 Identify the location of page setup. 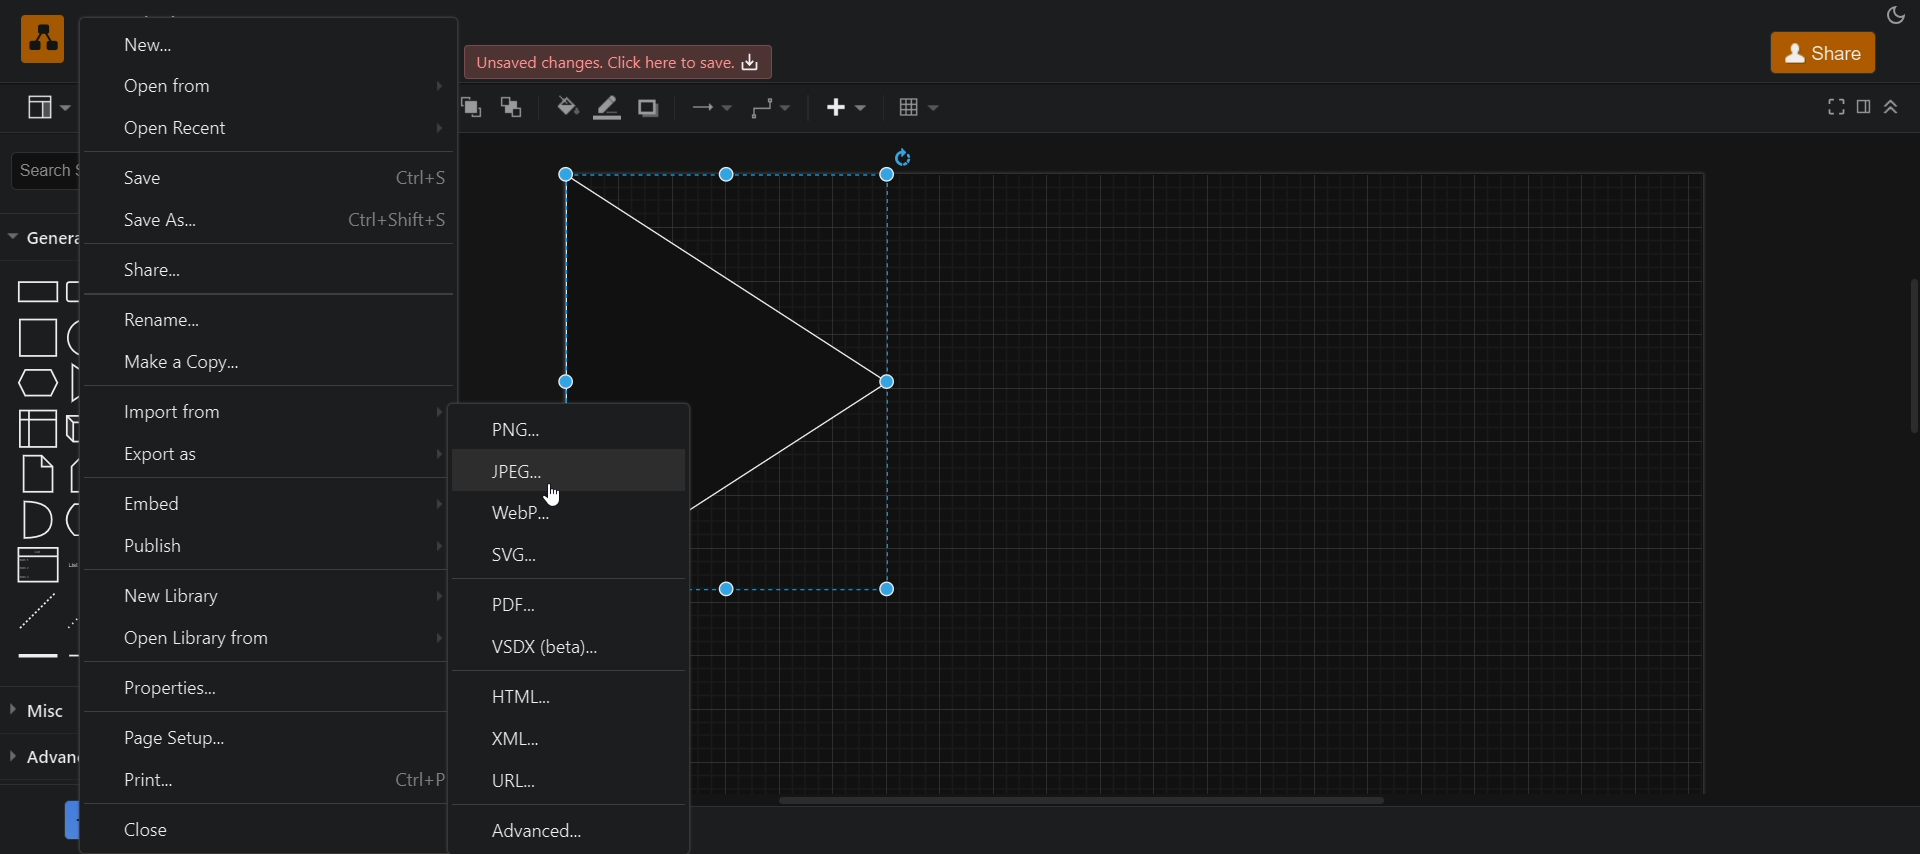
(258, 736).